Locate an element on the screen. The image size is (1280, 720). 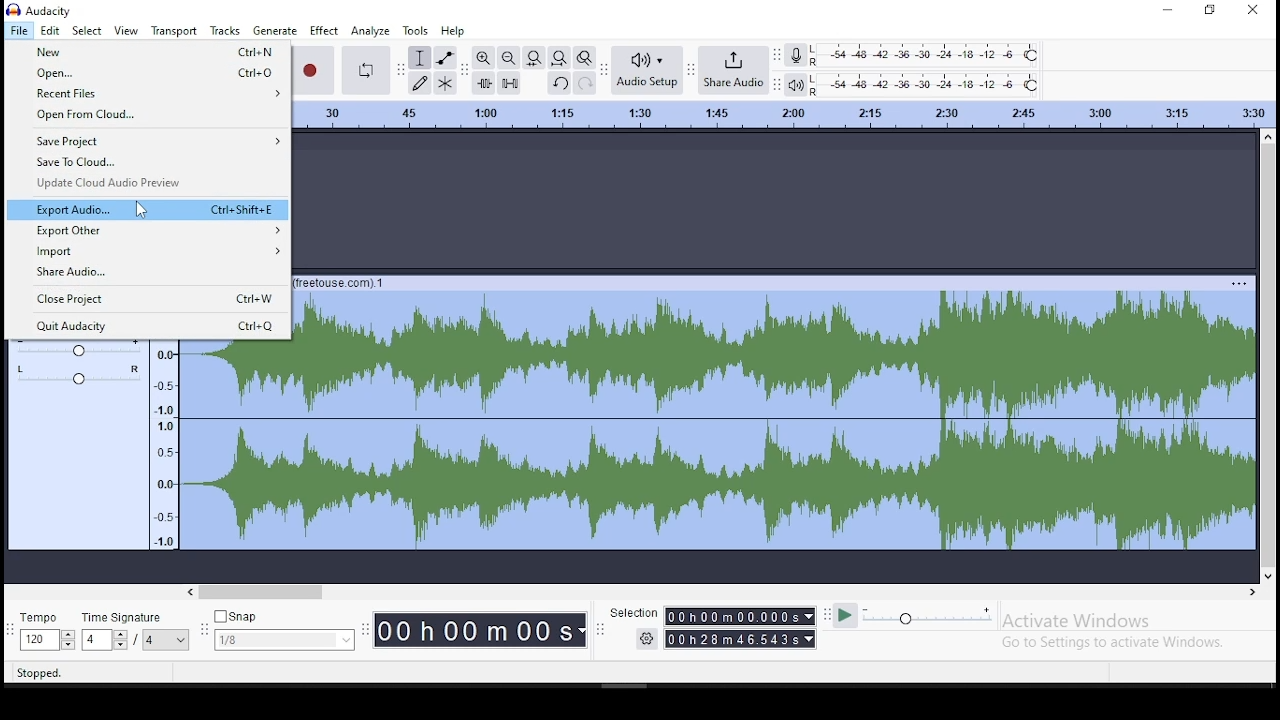
open from cloud is located at coordinates (153, 115).